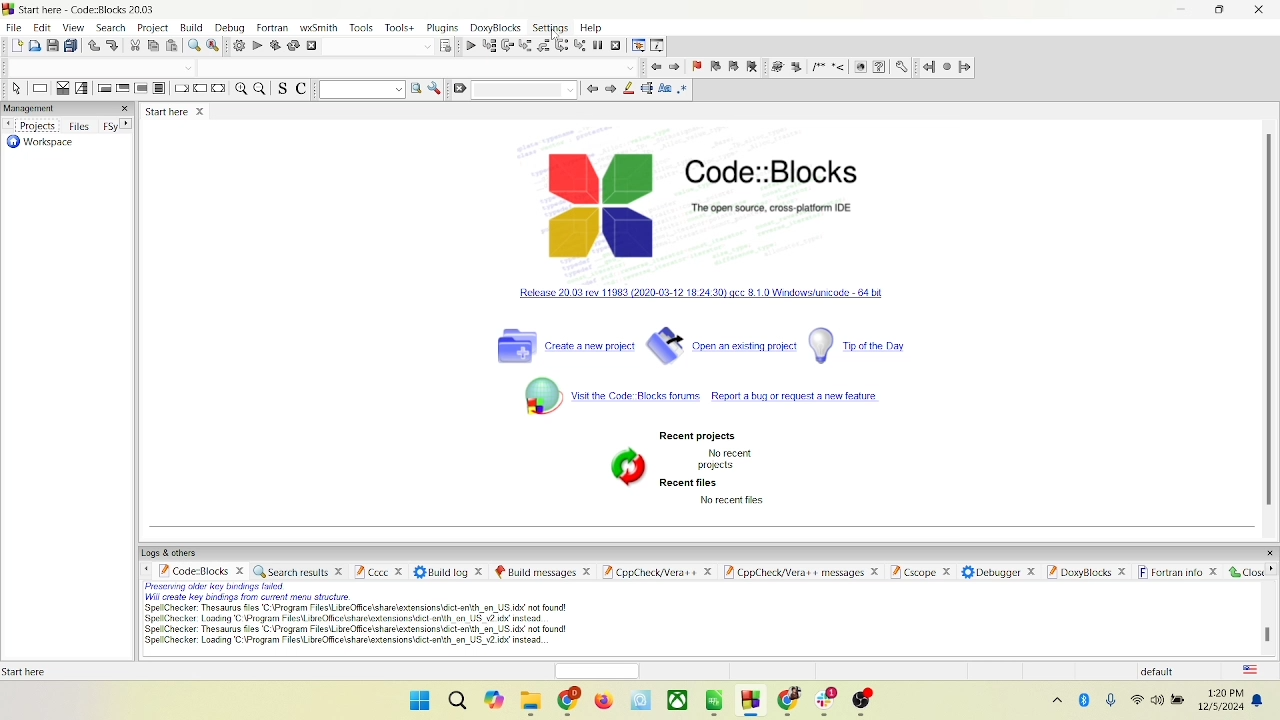 Image resolution: width=1280 pixels, height=720 pixels. Describe the element at coordinates (639, 44) in the screenshot. I see `debugging` at that location.